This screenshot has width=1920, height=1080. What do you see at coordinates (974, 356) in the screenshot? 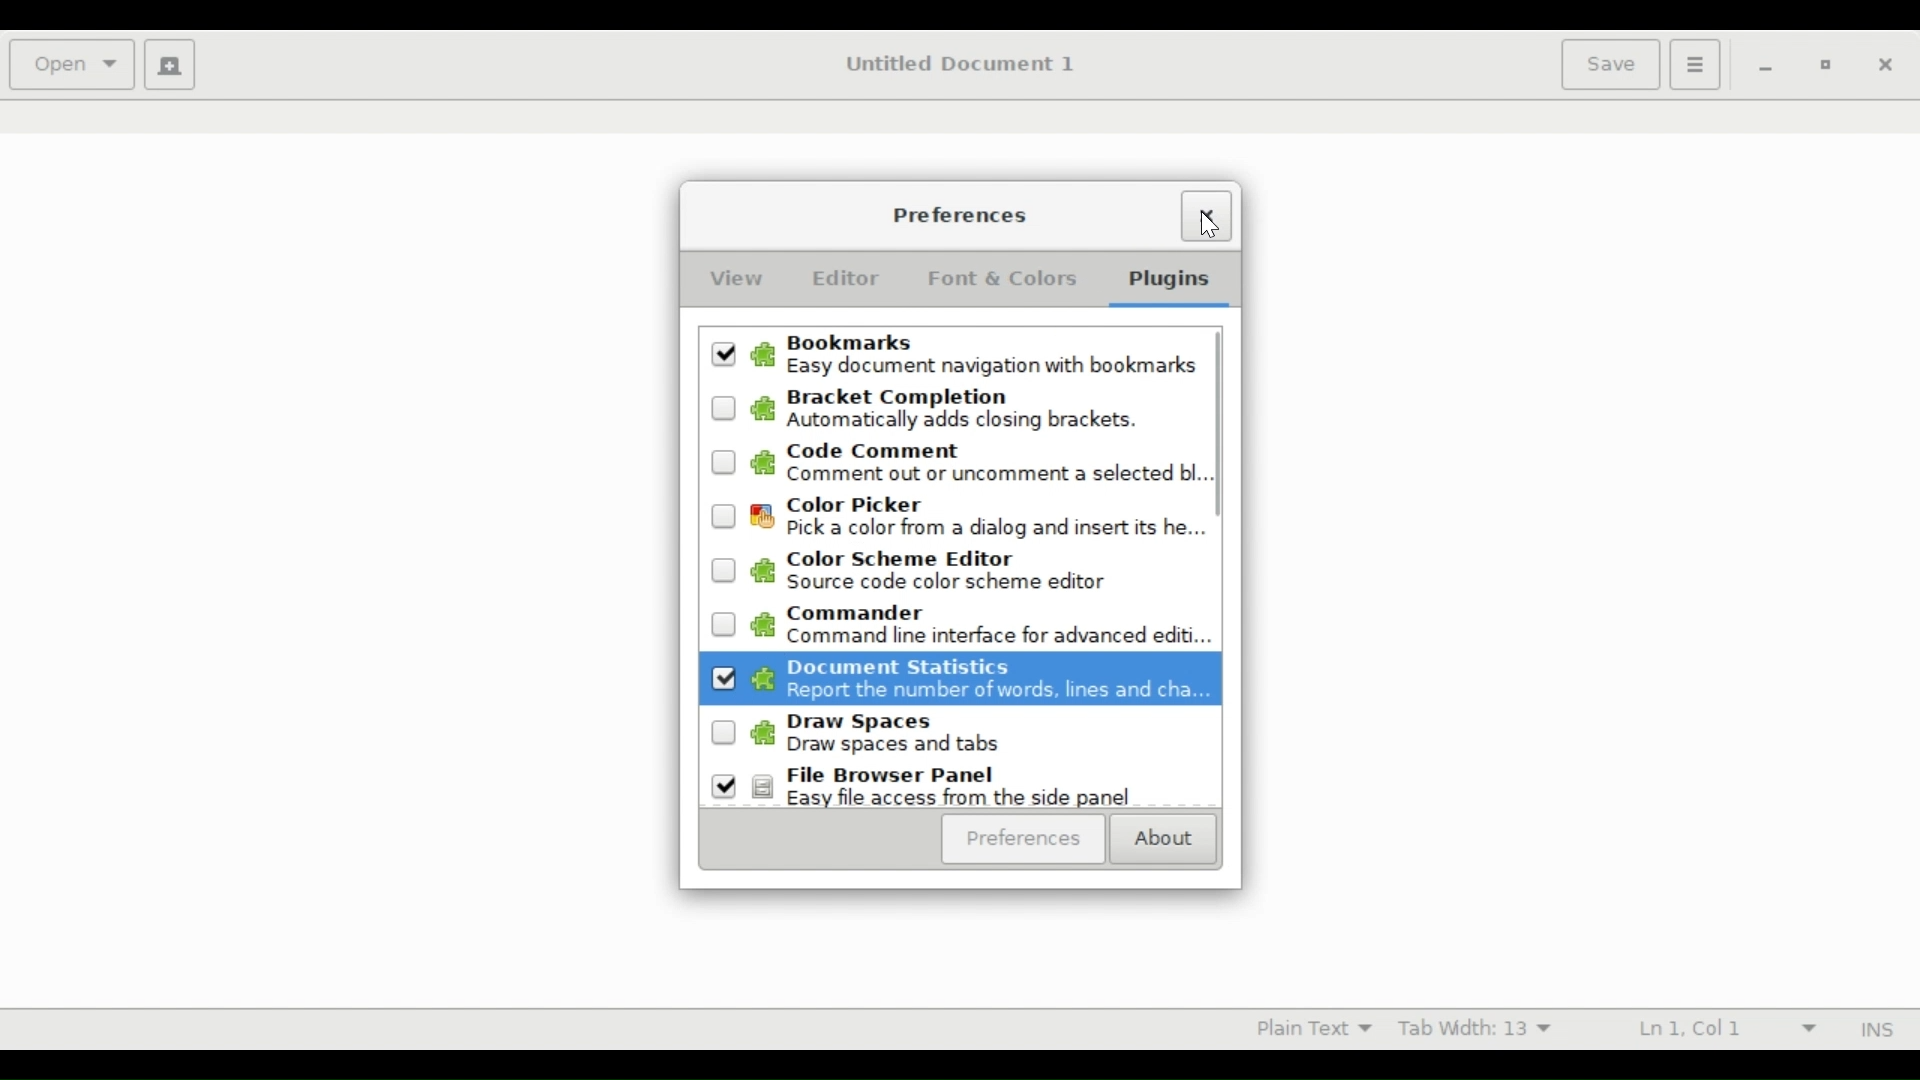
I see `(un)check Bookmarks Easy documentnavigation with bookmark` at bounding box center [974, 356].